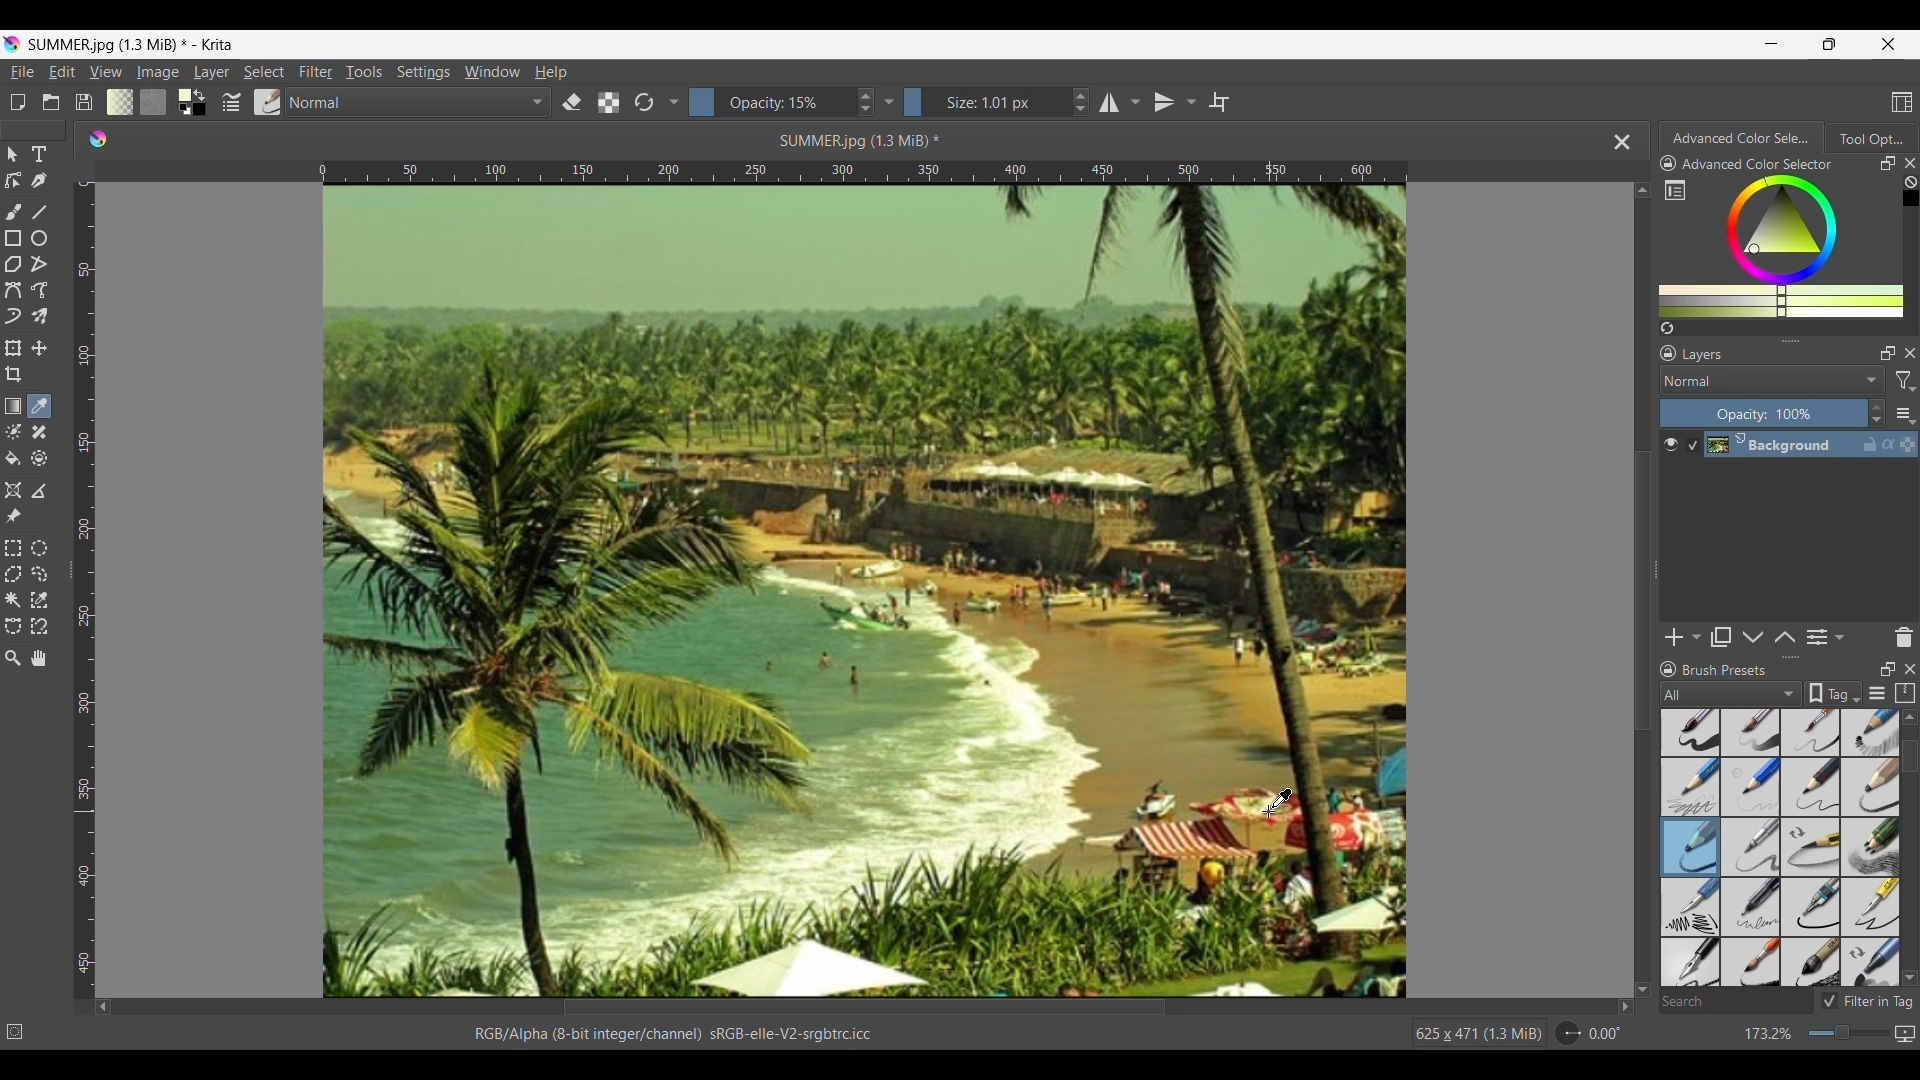  What do you see at coordinates (1905, 693) in the screenshot?
I see `Storage resources` at bounding box center [1905, 693].